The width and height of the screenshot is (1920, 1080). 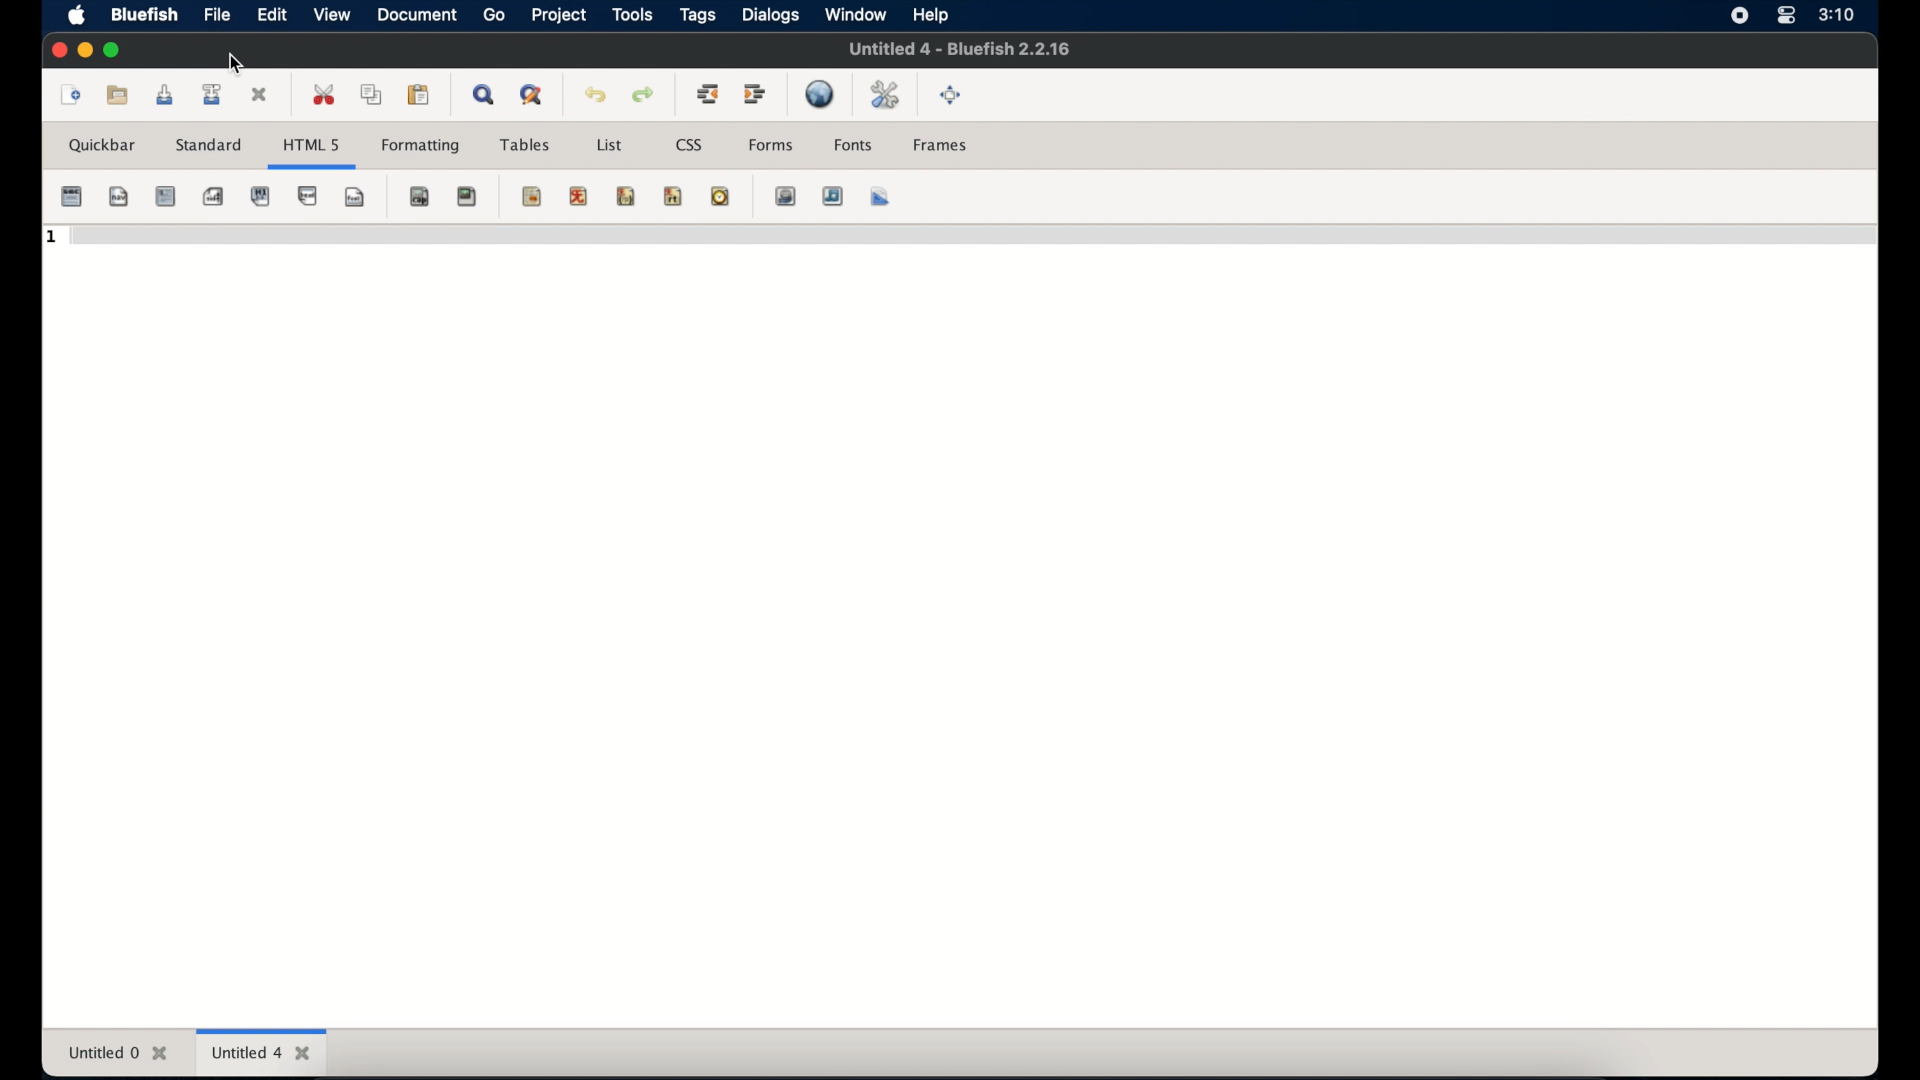 I want to click on document, so click(x=416, y=16).